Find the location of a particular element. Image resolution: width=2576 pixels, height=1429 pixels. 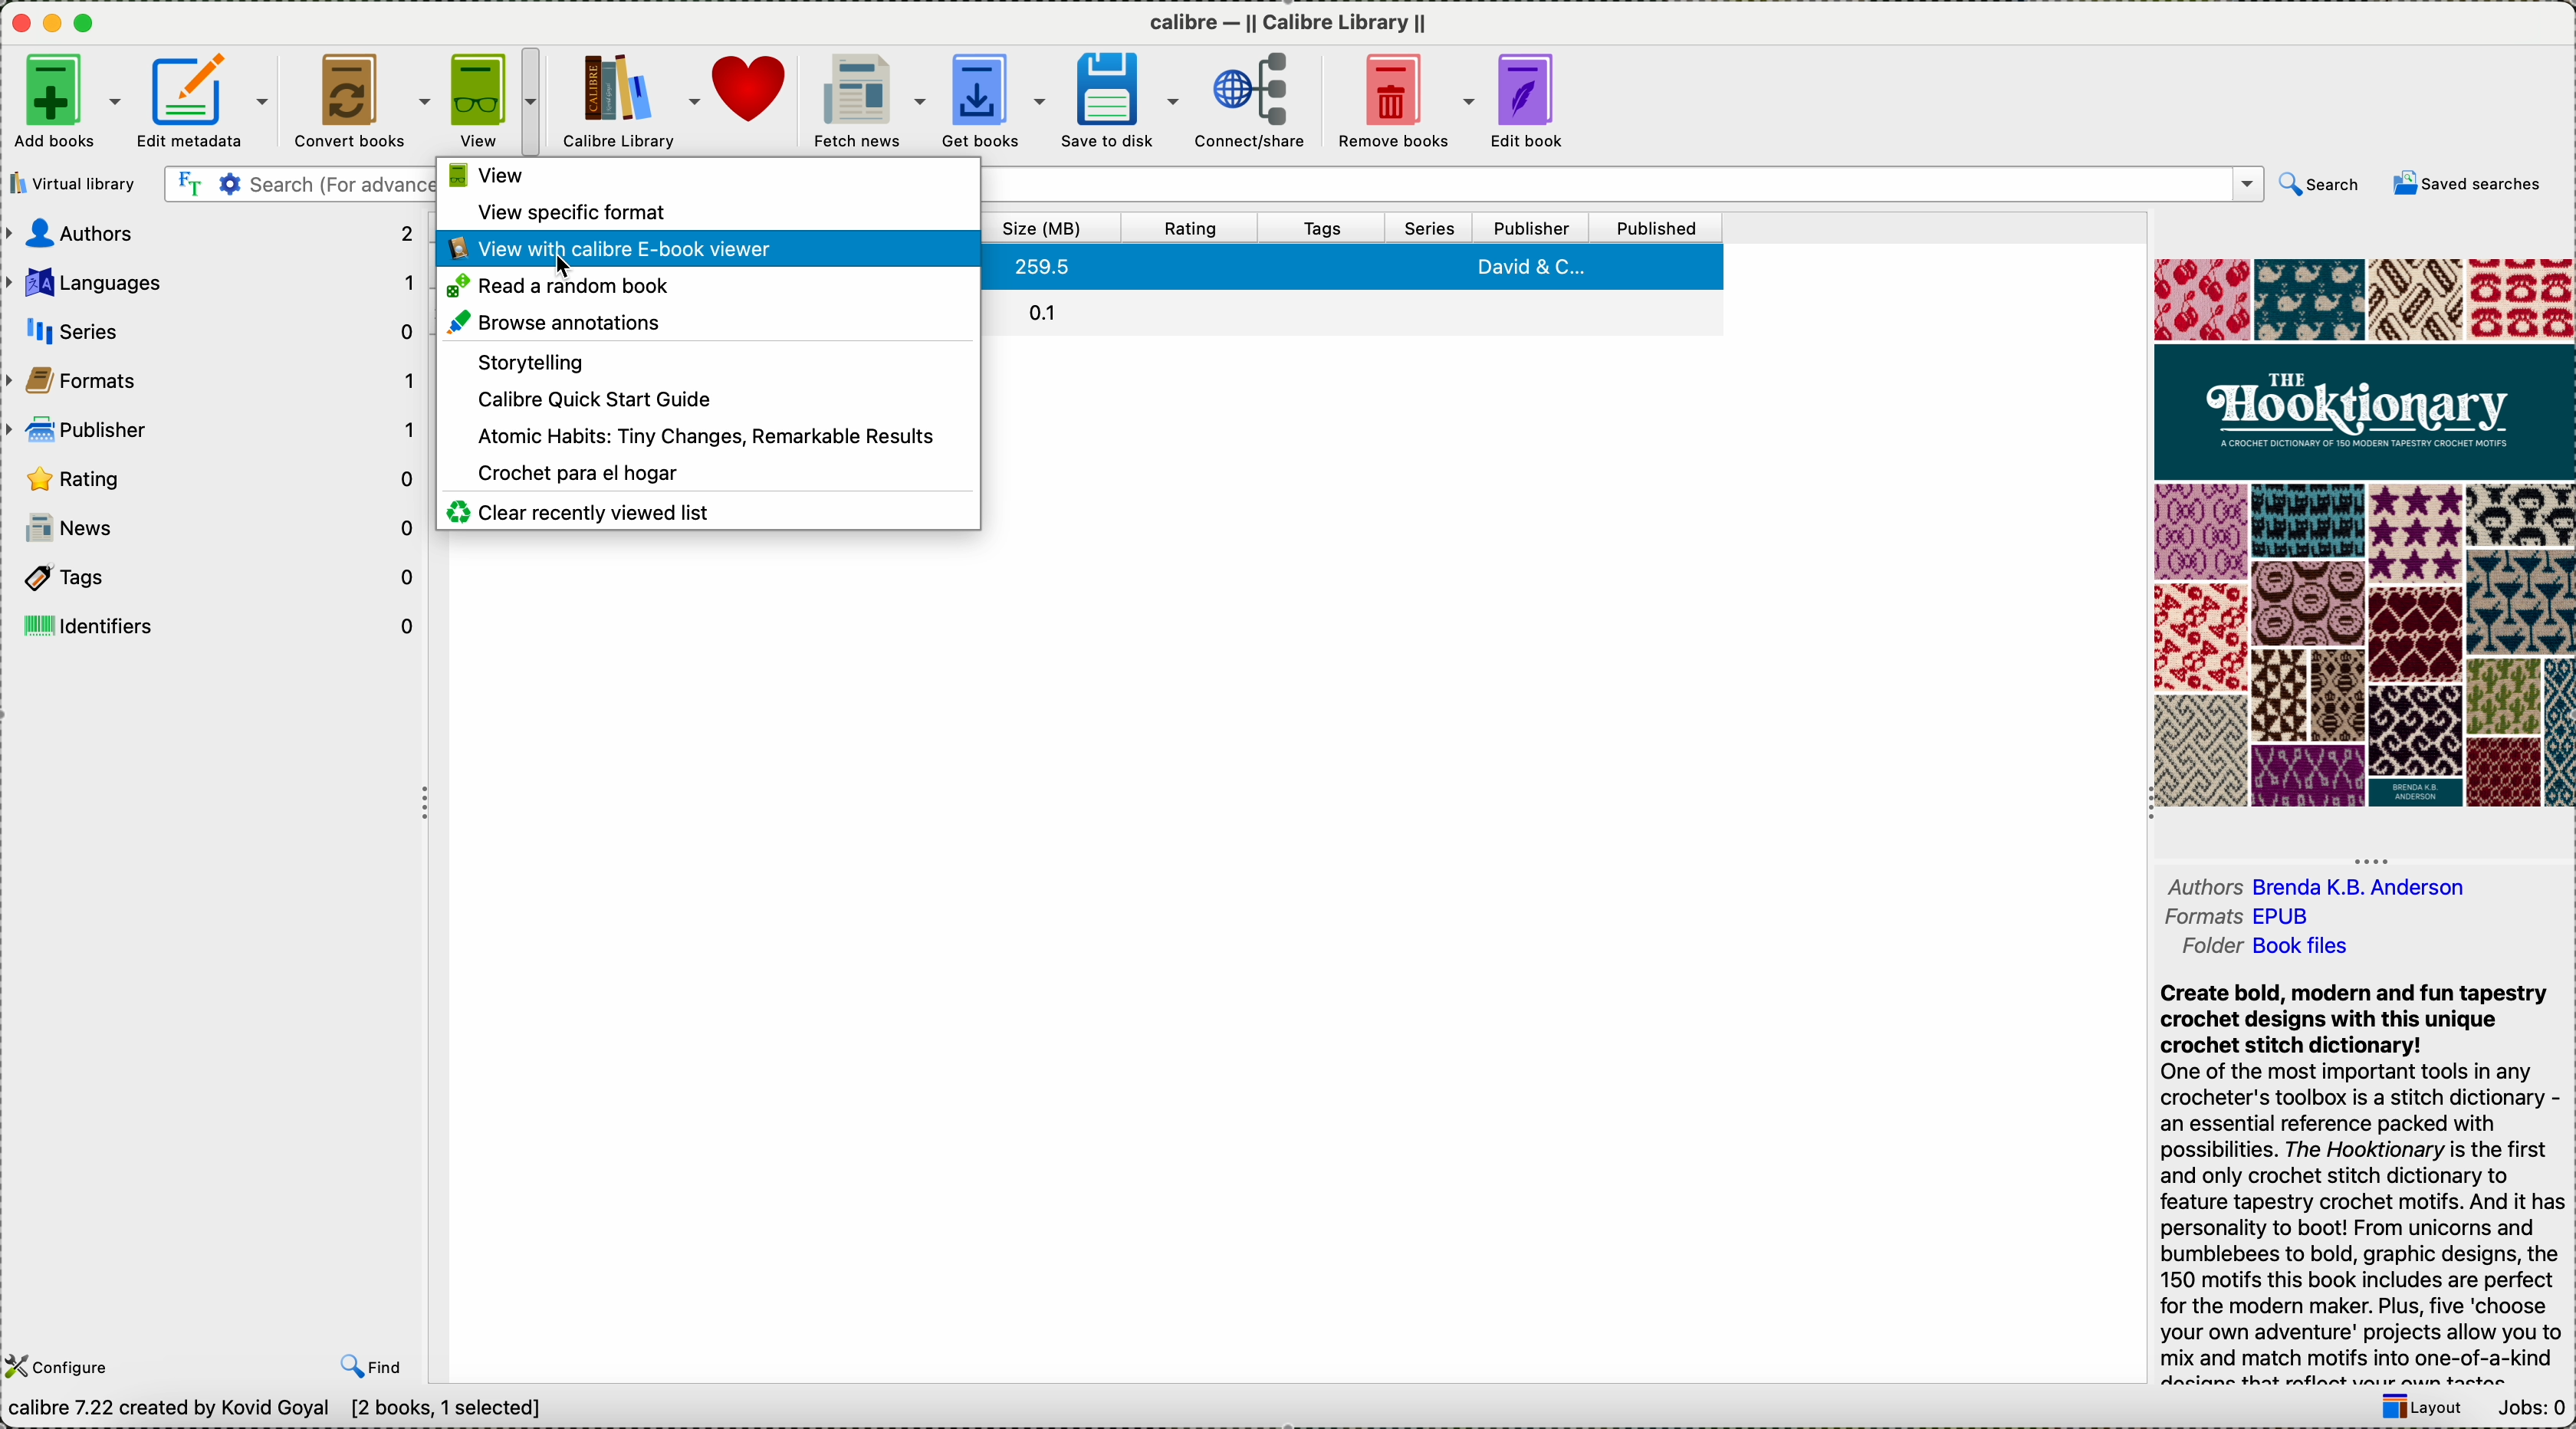

publisher is located at coordinates (1529, 226).